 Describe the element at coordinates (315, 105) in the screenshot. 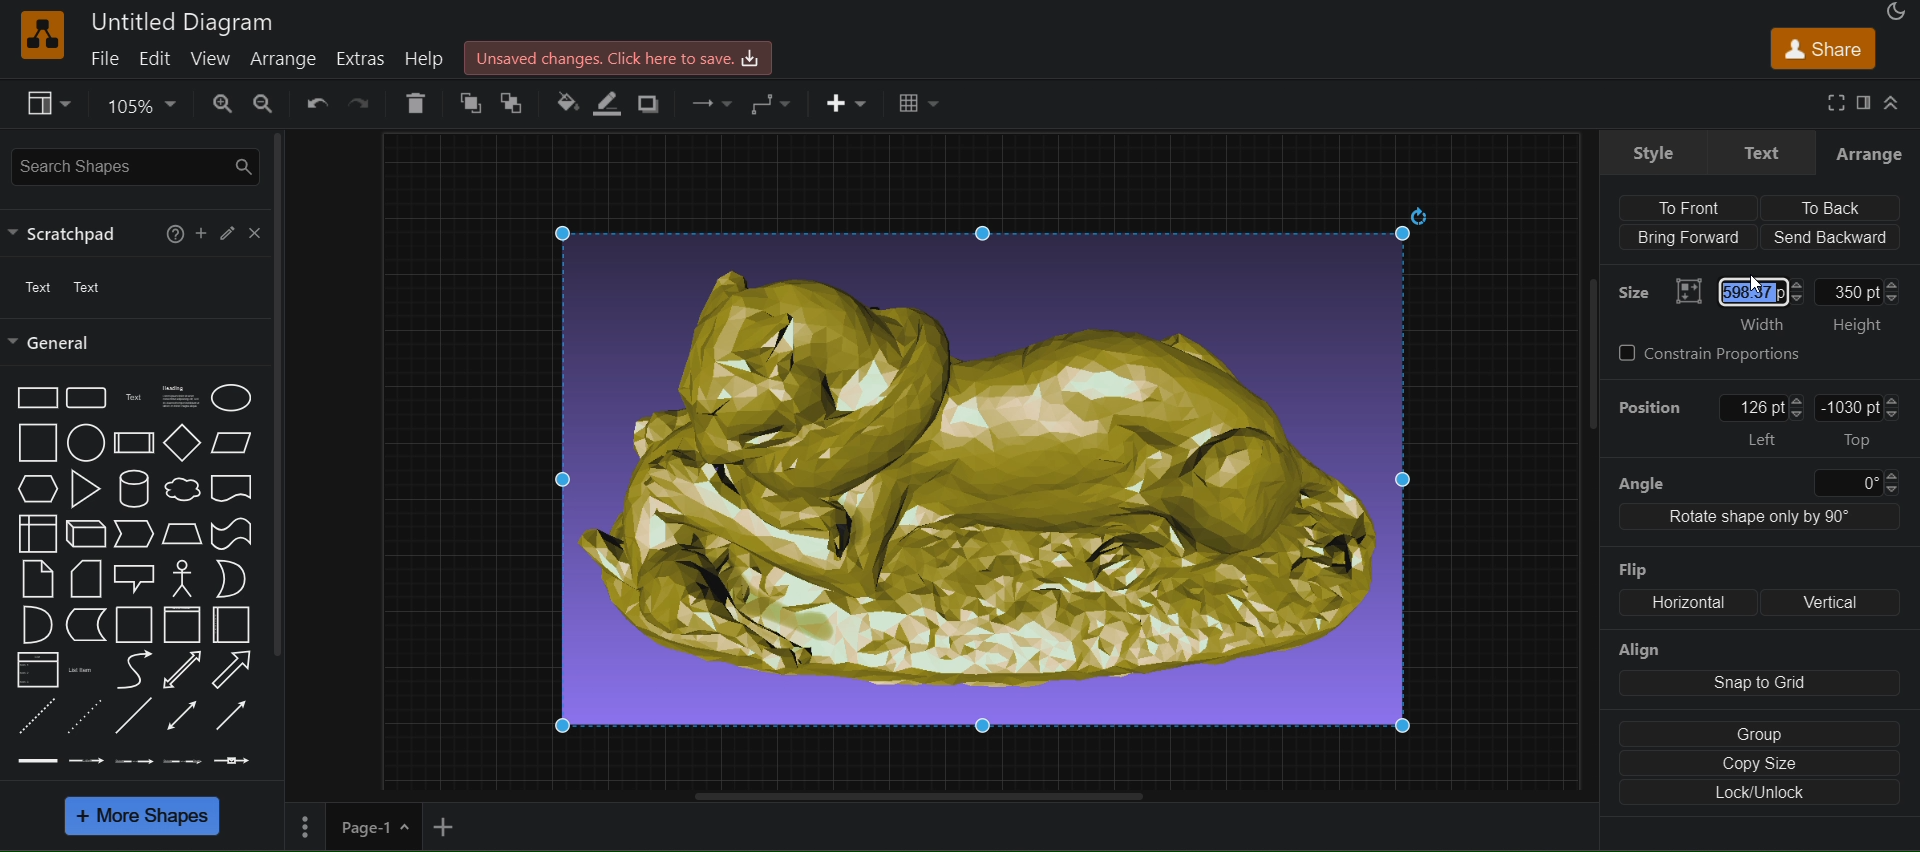

I see `undo` at that location.